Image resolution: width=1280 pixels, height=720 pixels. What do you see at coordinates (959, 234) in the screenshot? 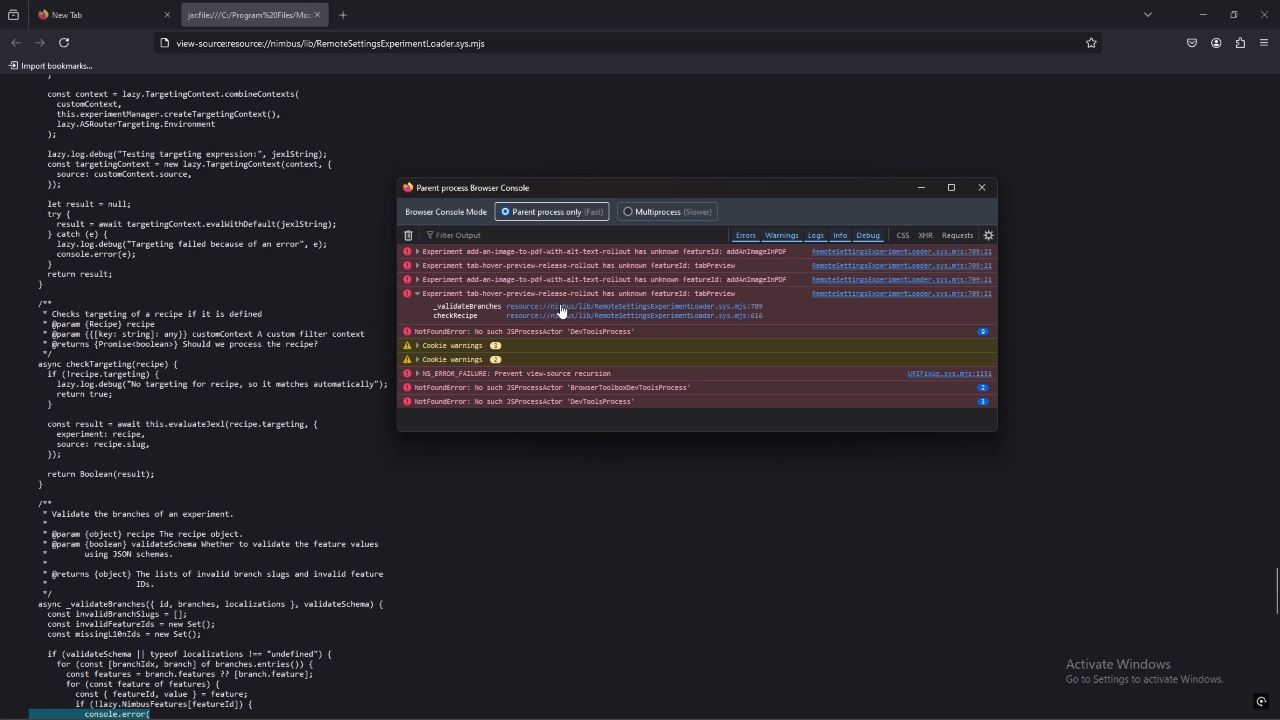
I see `requests` at bounding box center [959, 234].